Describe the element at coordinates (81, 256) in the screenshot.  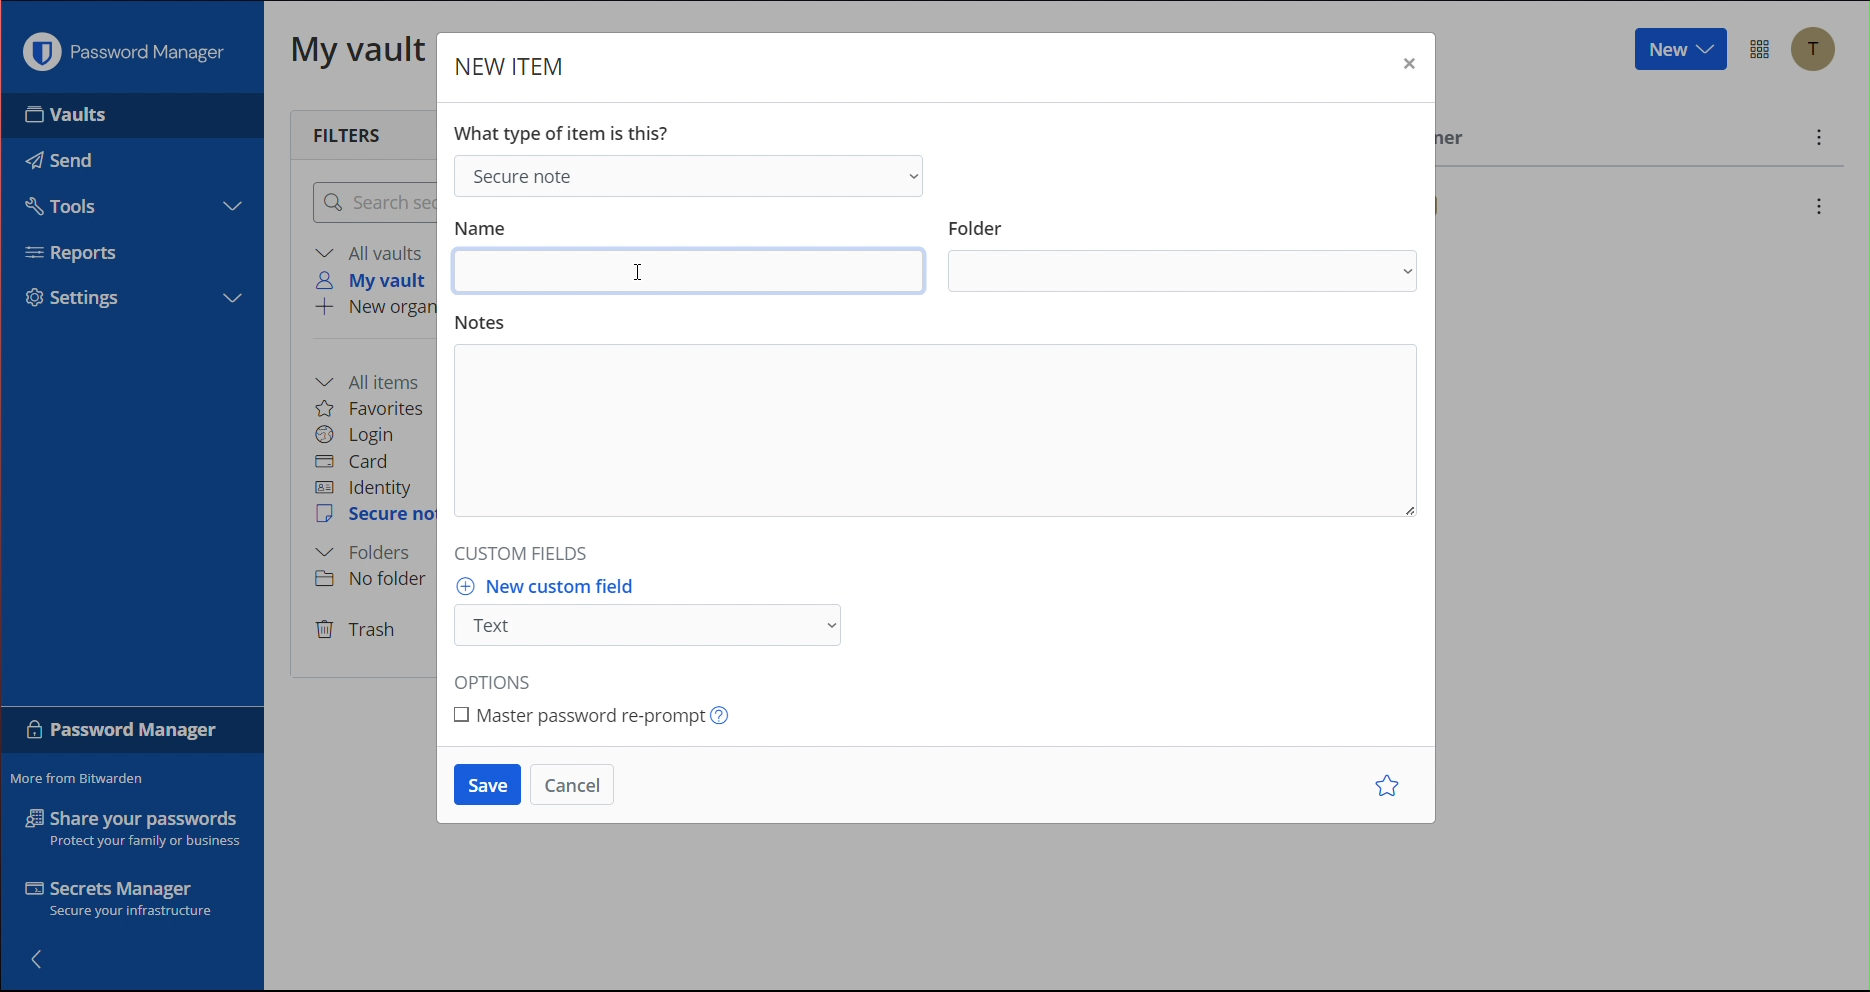
I see `Reports` at that location.